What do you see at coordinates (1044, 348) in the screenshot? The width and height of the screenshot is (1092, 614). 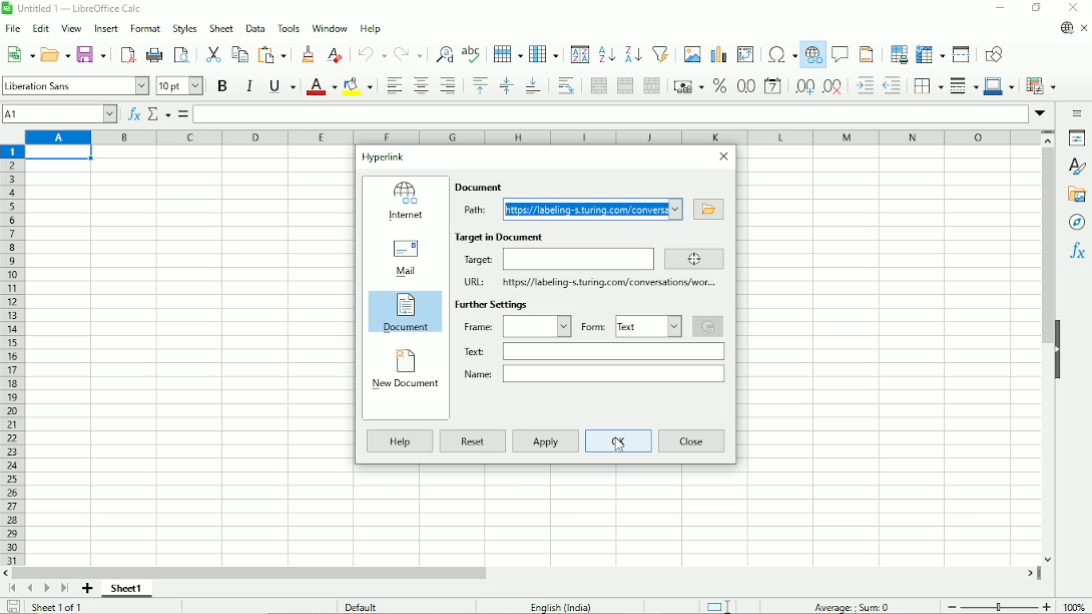 I see `Vertical scrollbar` at bounding box center [1044, 348].